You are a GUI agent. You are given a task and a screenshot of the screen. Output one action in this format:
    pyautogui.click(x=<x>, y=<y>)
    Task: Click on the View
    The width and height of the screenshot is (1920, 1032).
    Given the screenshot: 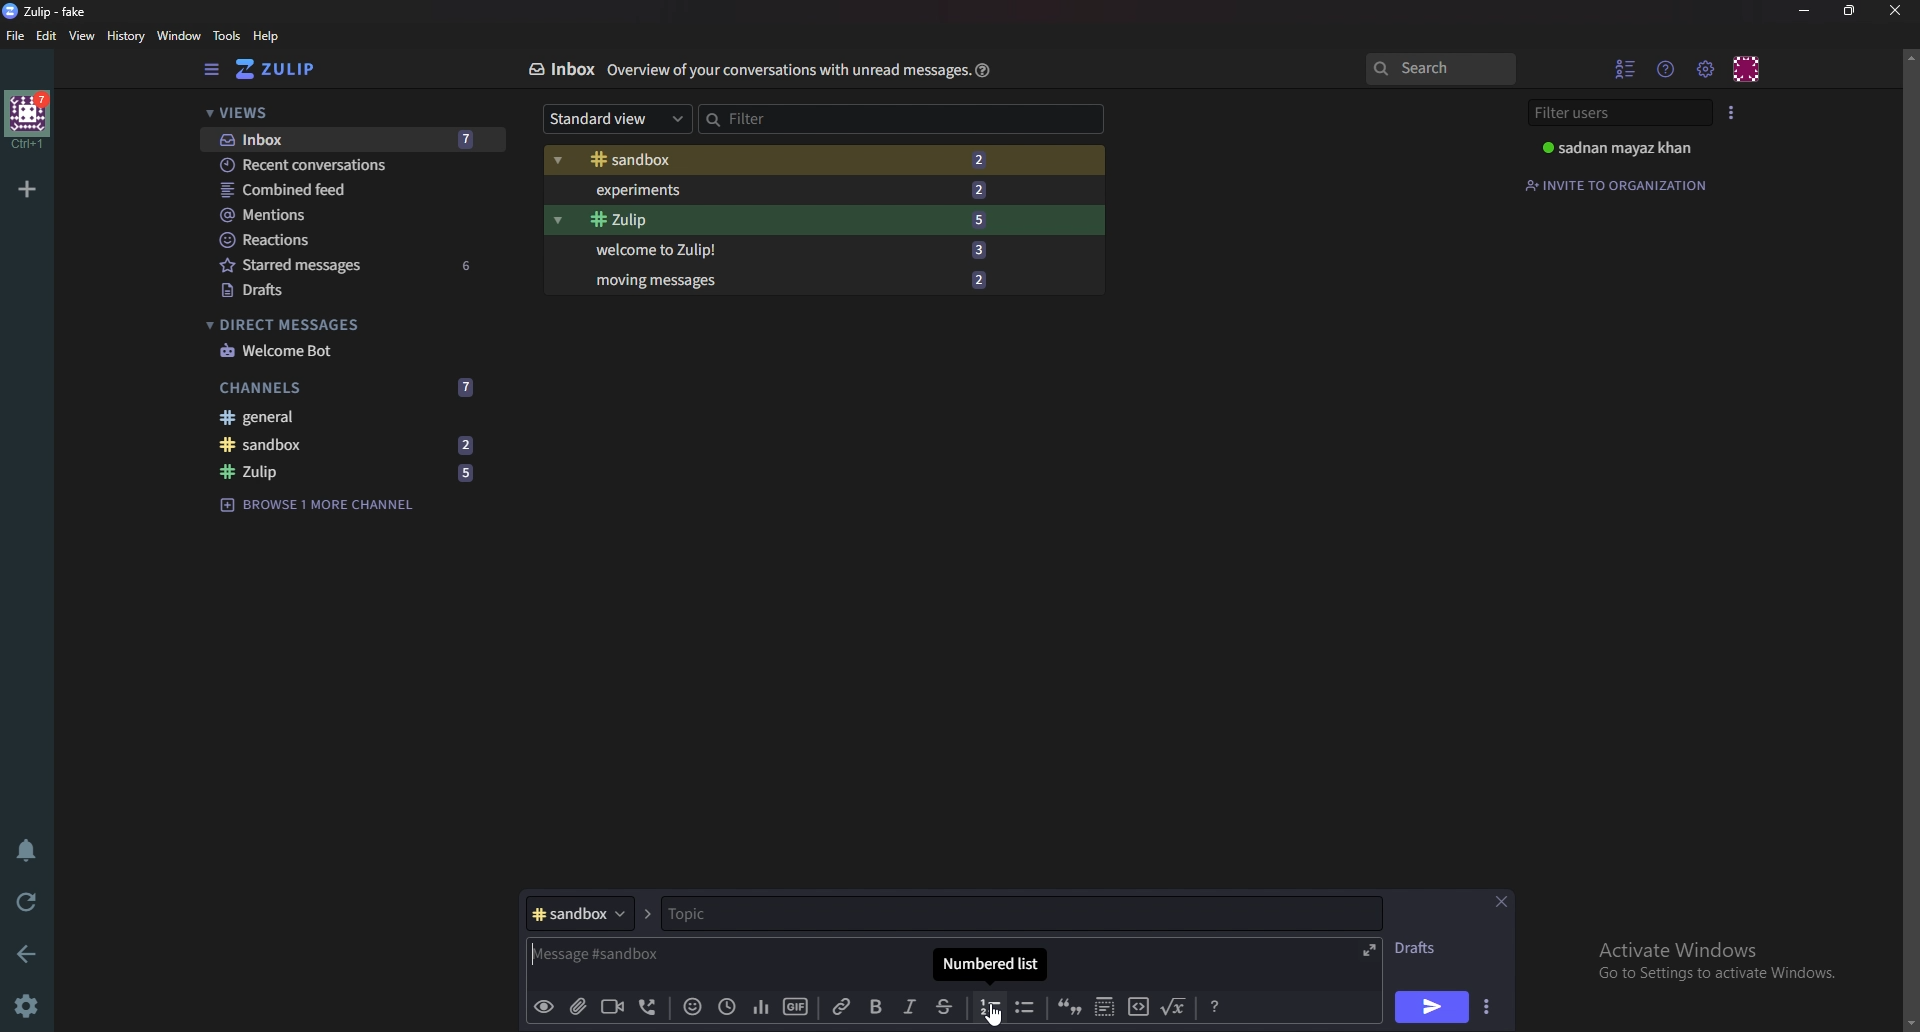 What is the action you would take?
    pyautogui.click(x=83, y=37)
    